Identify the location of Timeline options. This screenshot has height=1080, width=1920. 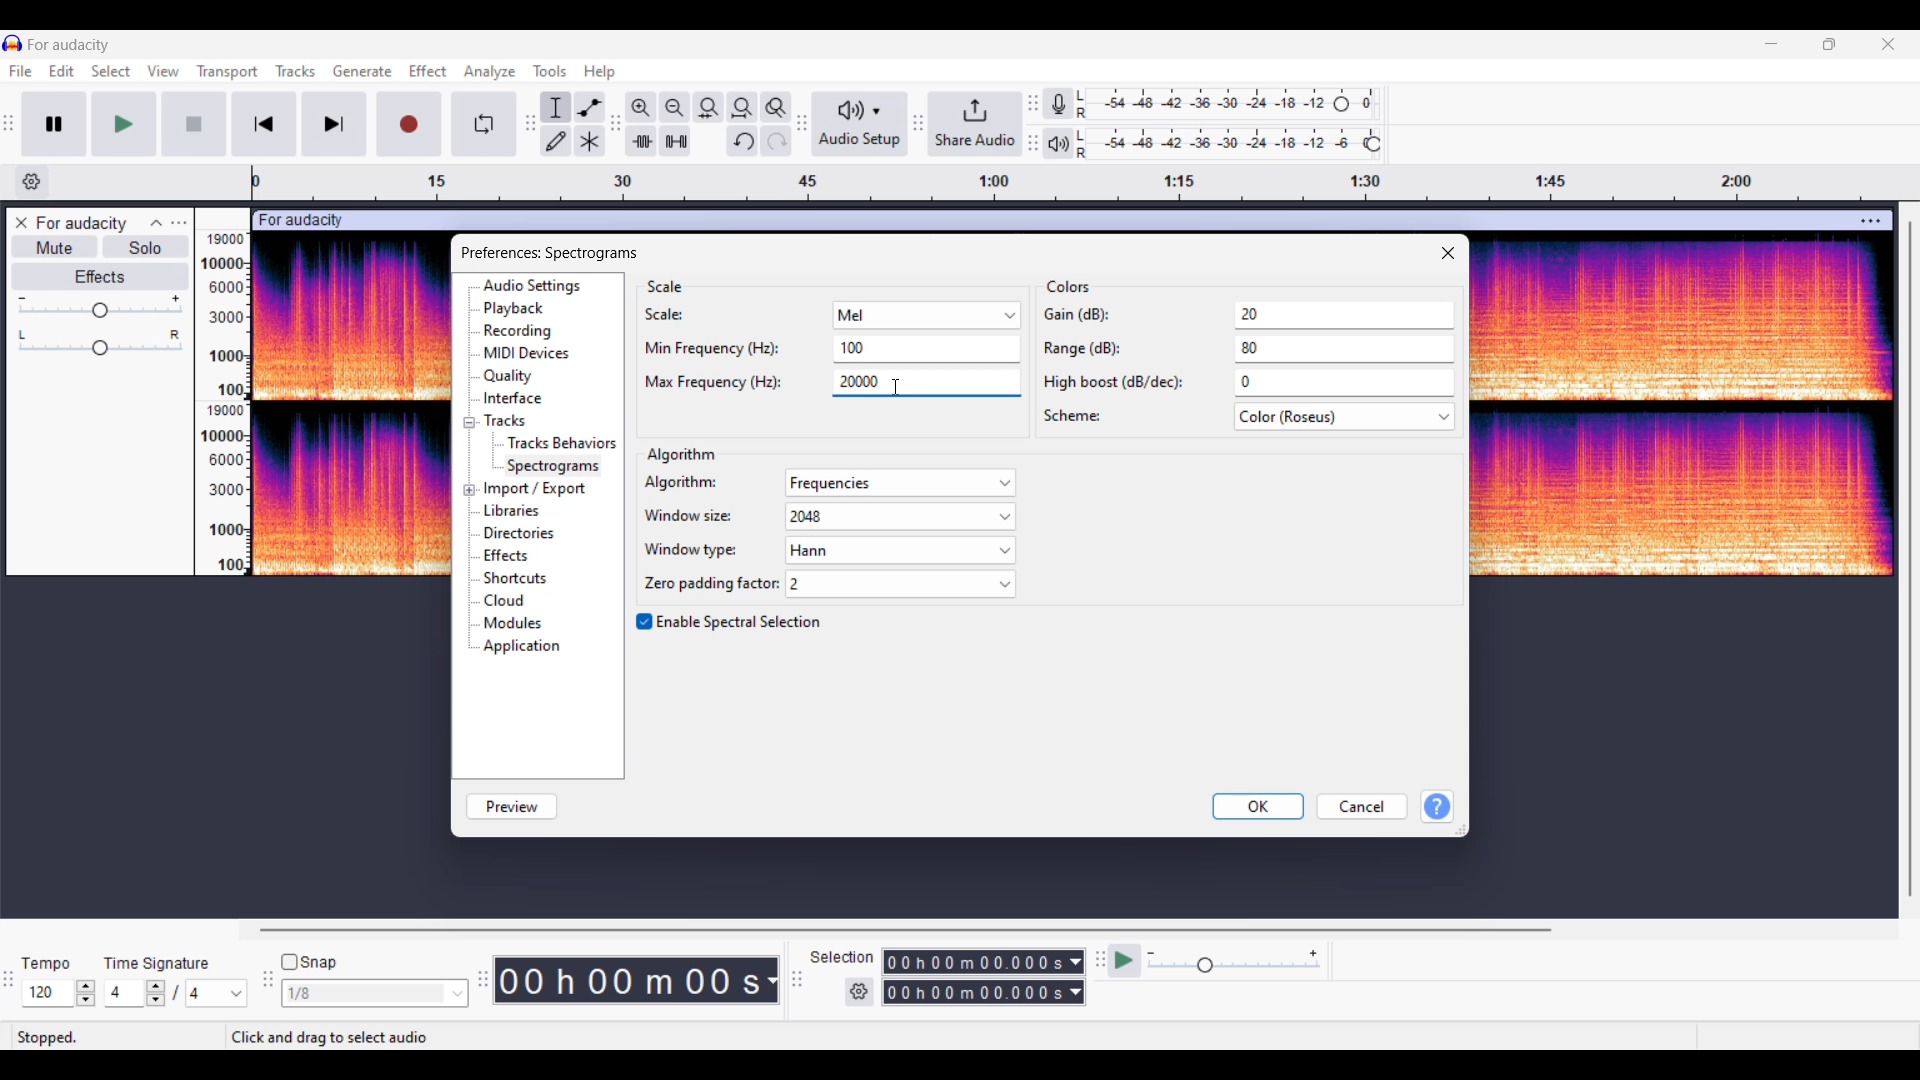
(33, 182).